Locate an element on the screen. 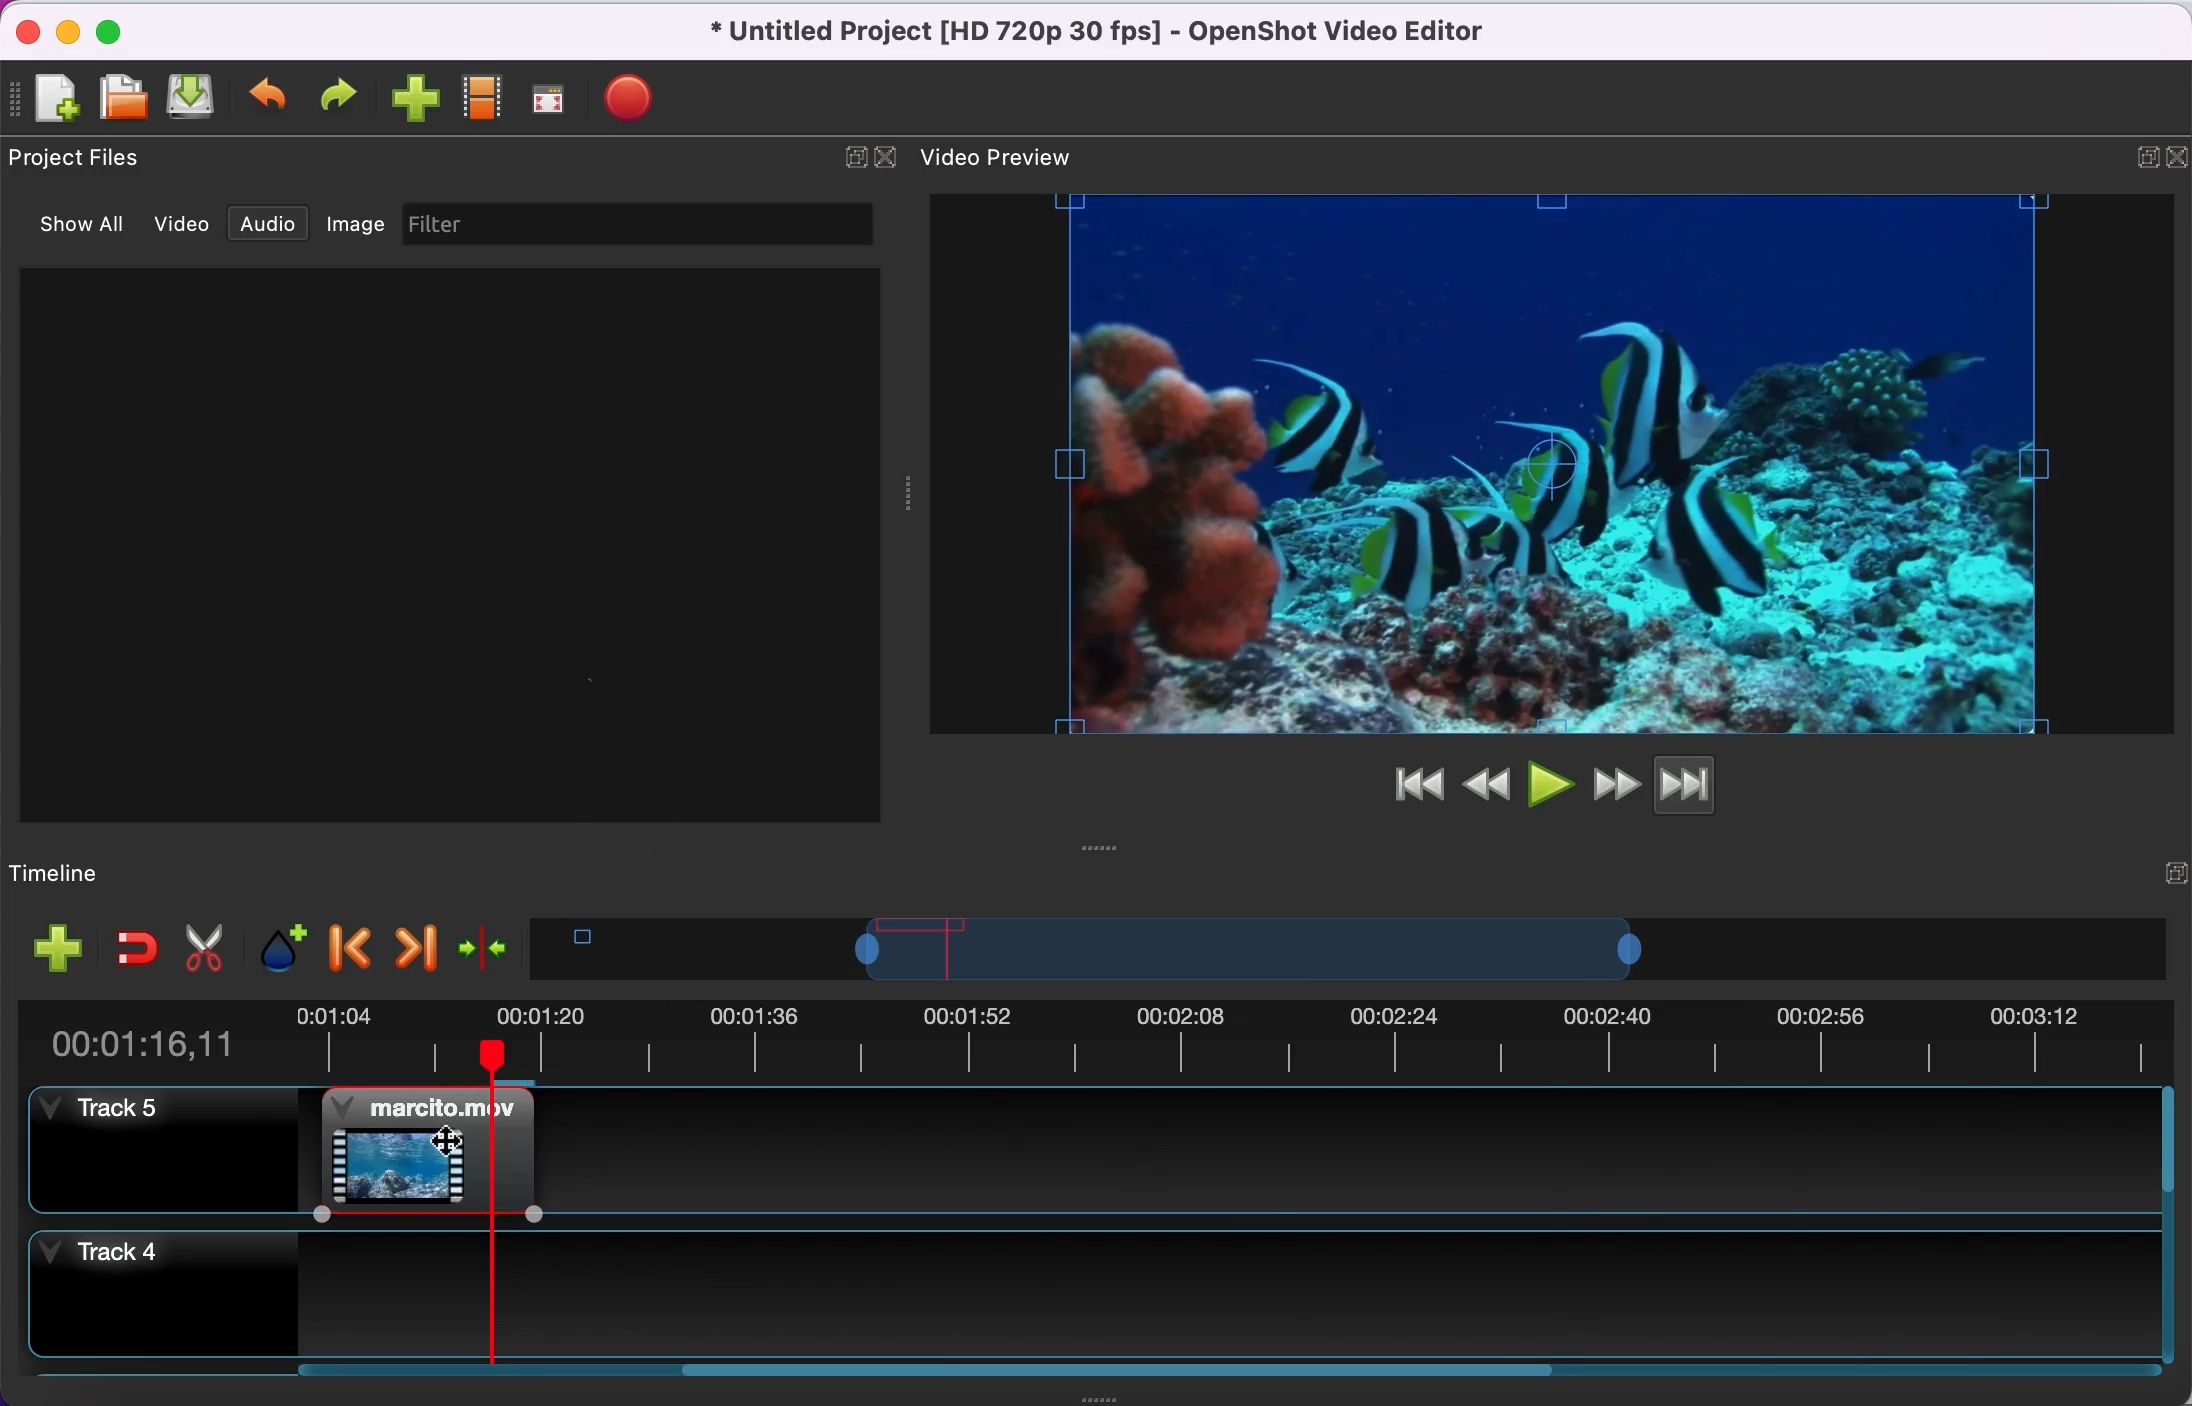 This screenshot has width=2192, height=1406. choose profile is located at coordinates (481, 99).